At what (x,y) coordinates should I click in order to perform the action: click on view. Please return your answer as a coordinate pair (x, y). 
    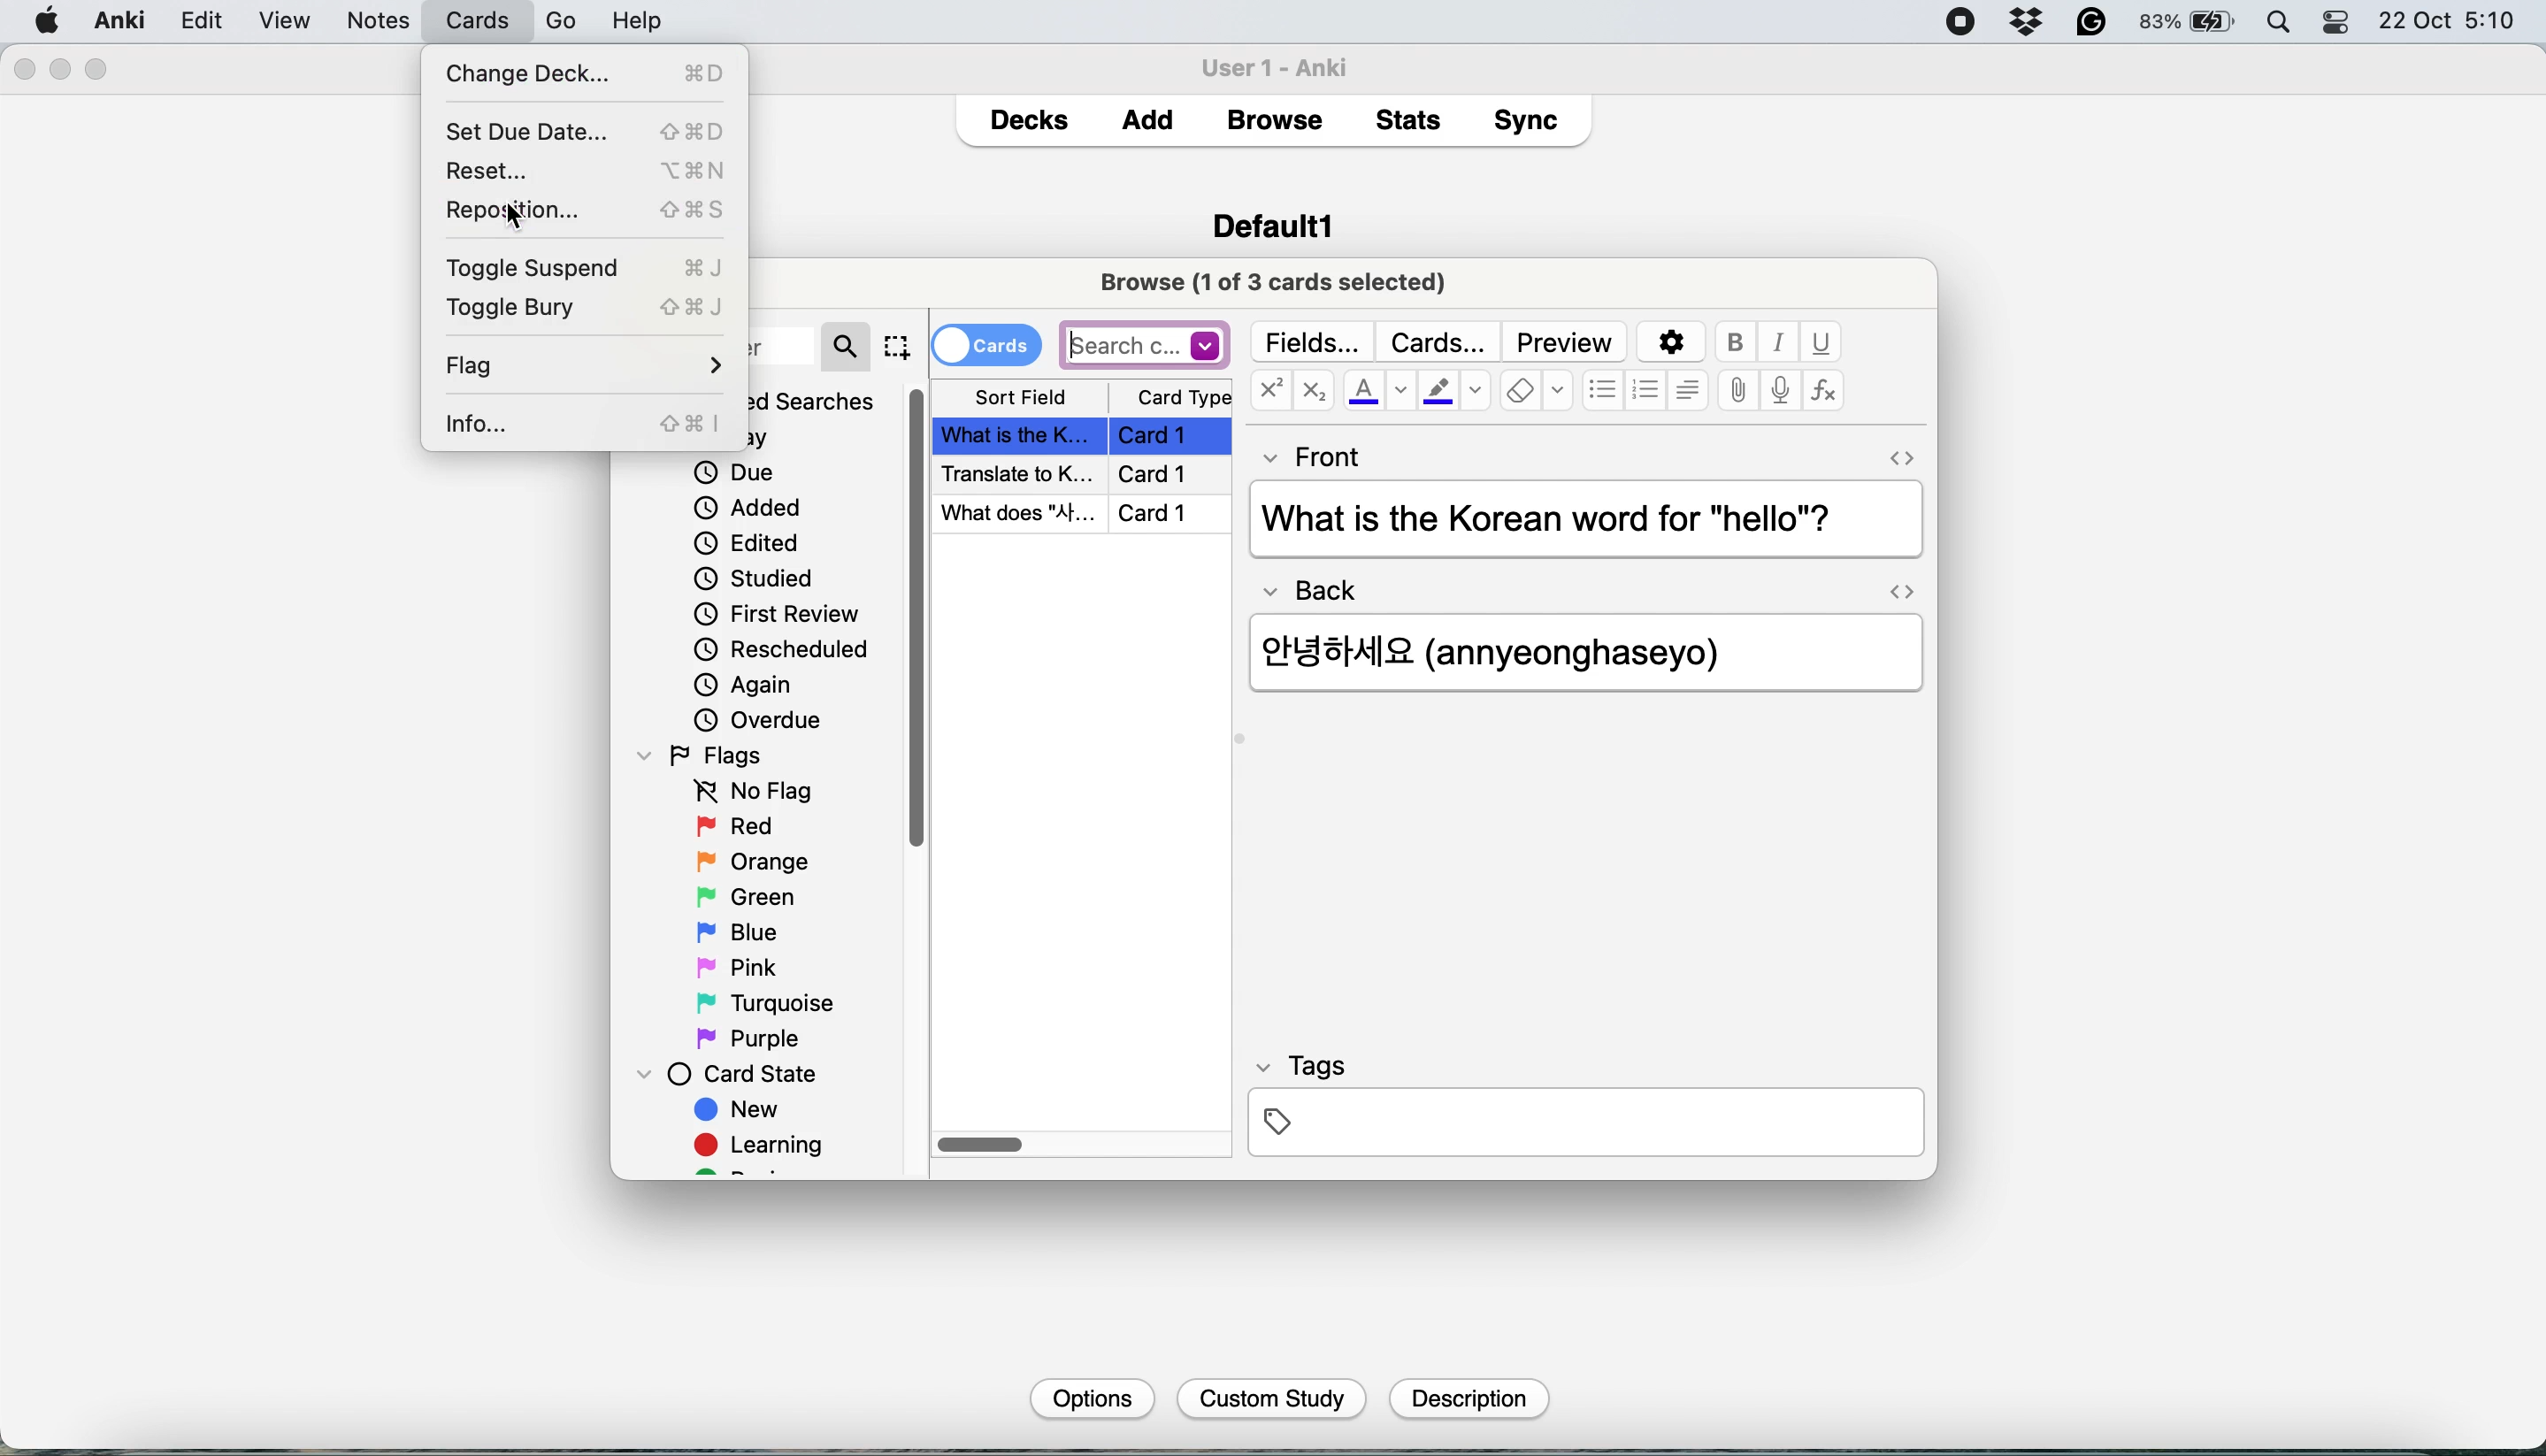
    Looking at the image, I should click on (365, 23).